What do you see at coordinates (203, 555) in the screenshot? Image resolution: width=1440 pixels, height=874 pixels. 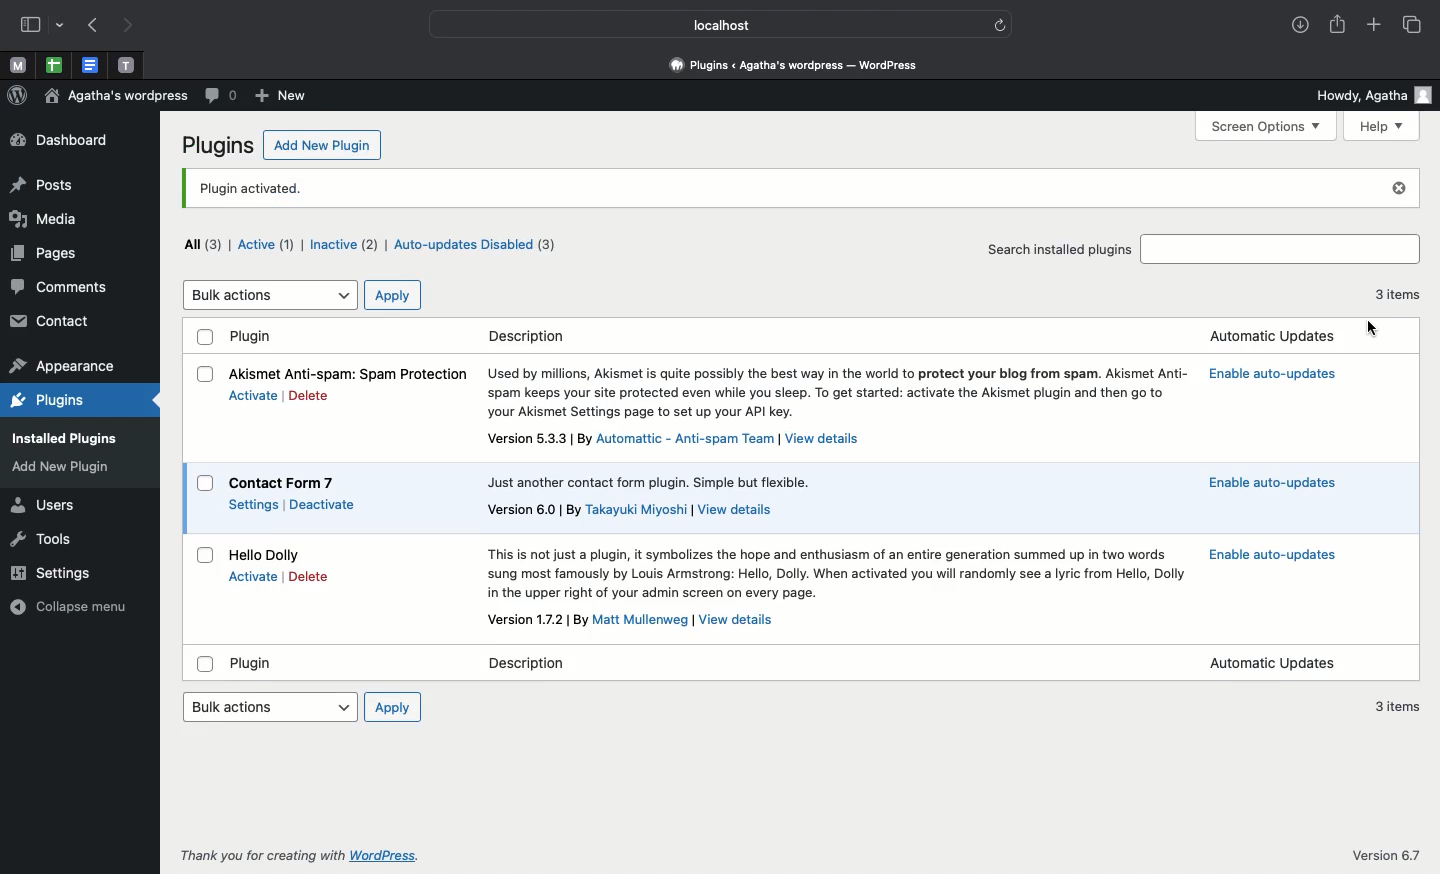 I see `Checkbox` at bounding box center [203, 555].